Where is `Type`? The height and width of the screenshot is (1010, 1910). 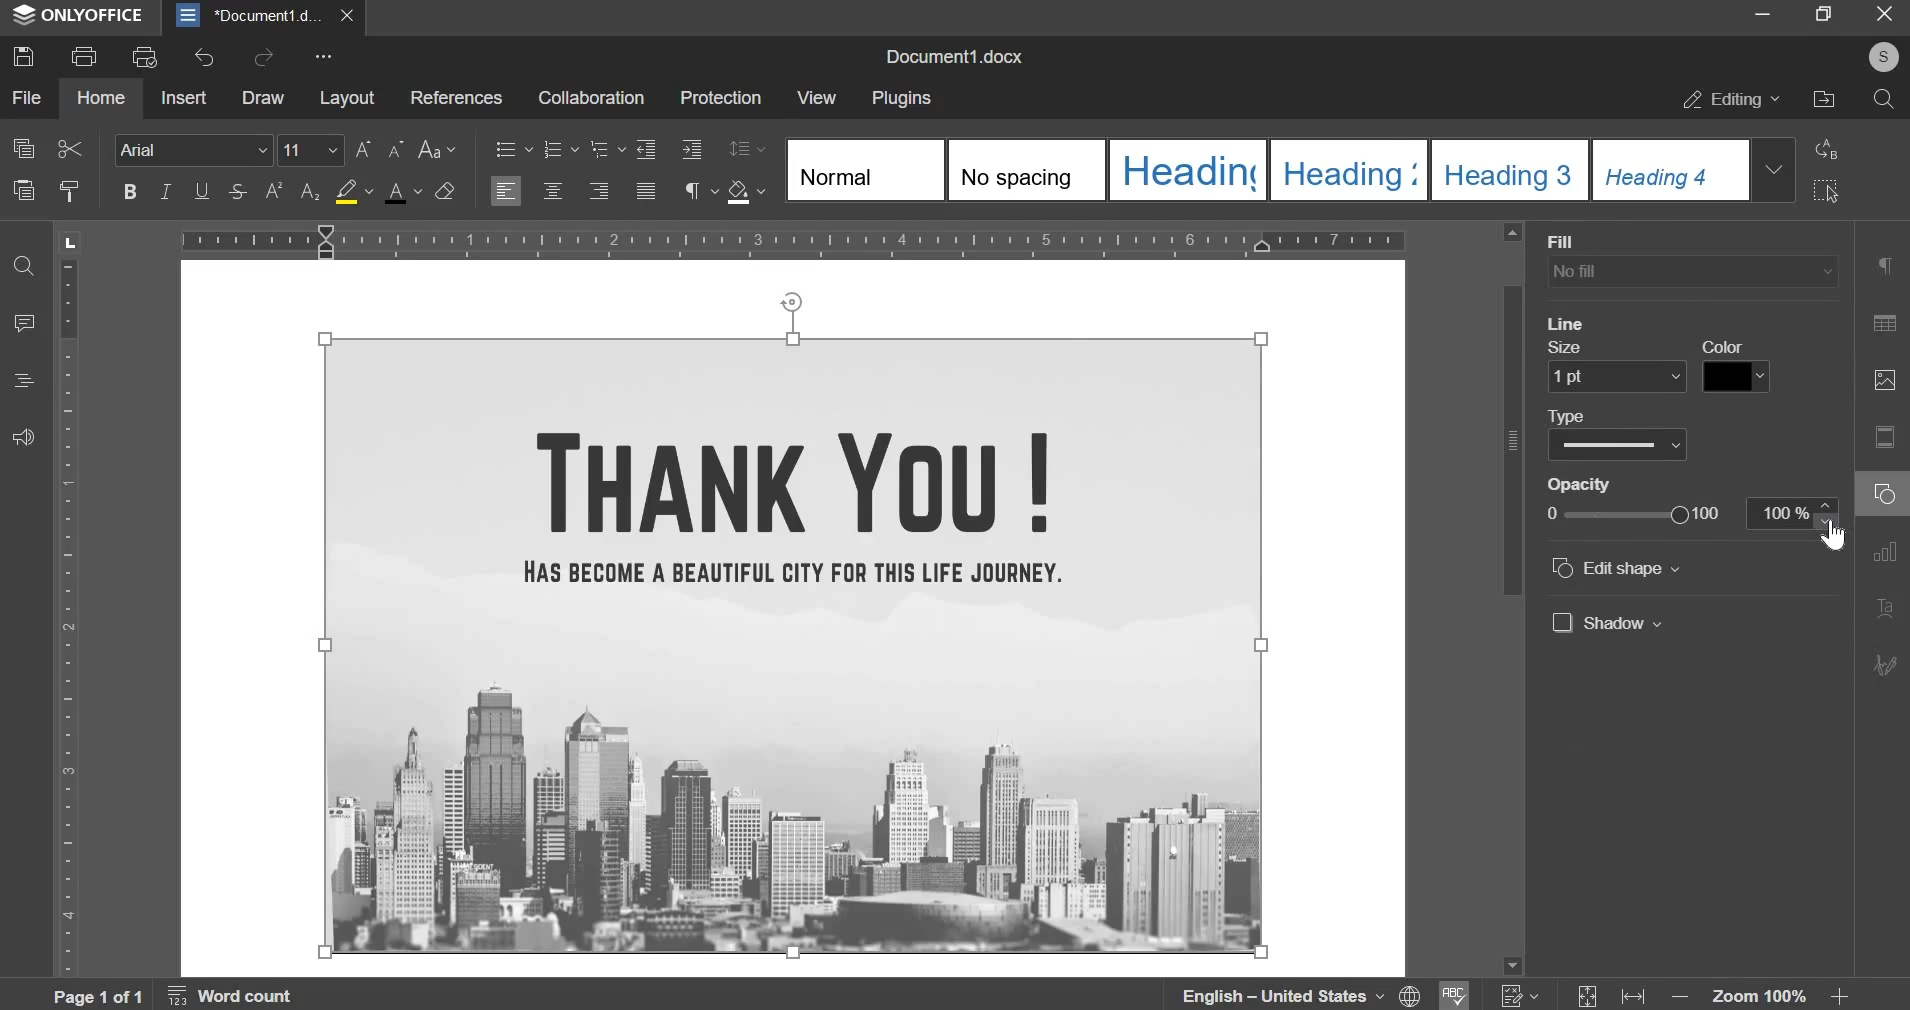
Type is located at coordinates (1620, 437).